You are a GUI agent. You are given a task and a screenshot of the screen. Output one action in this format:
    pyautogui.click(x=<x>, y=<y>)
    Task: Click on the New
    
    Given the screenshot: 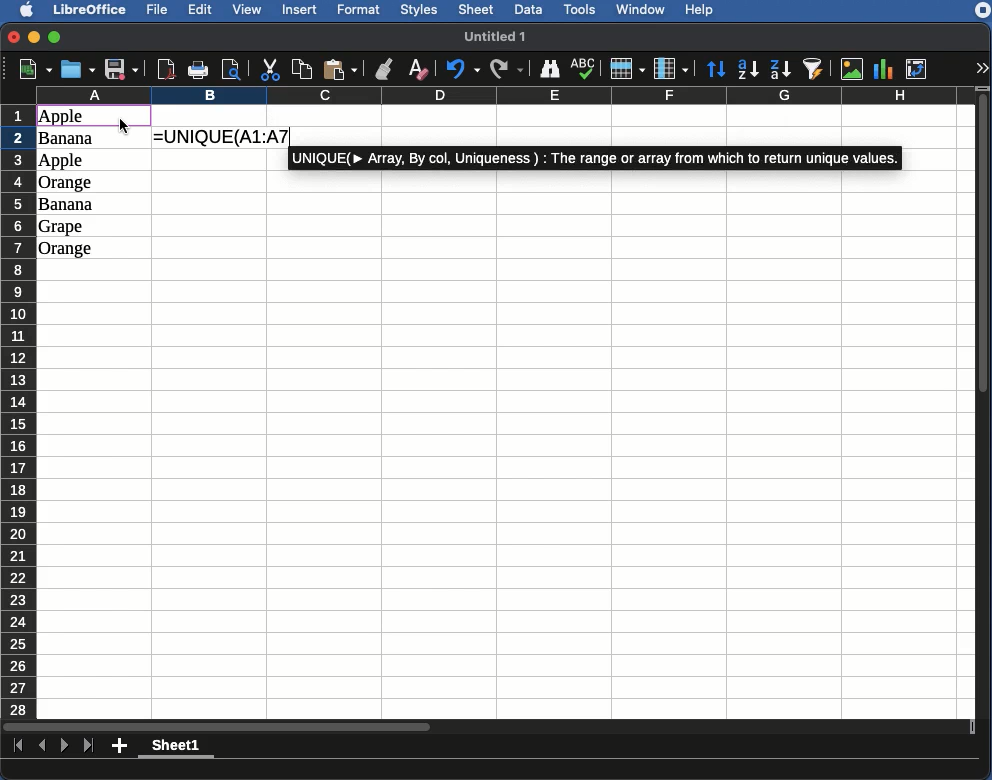 What is the action you would take?
    pyautogui.click(x=30, y=69)
    